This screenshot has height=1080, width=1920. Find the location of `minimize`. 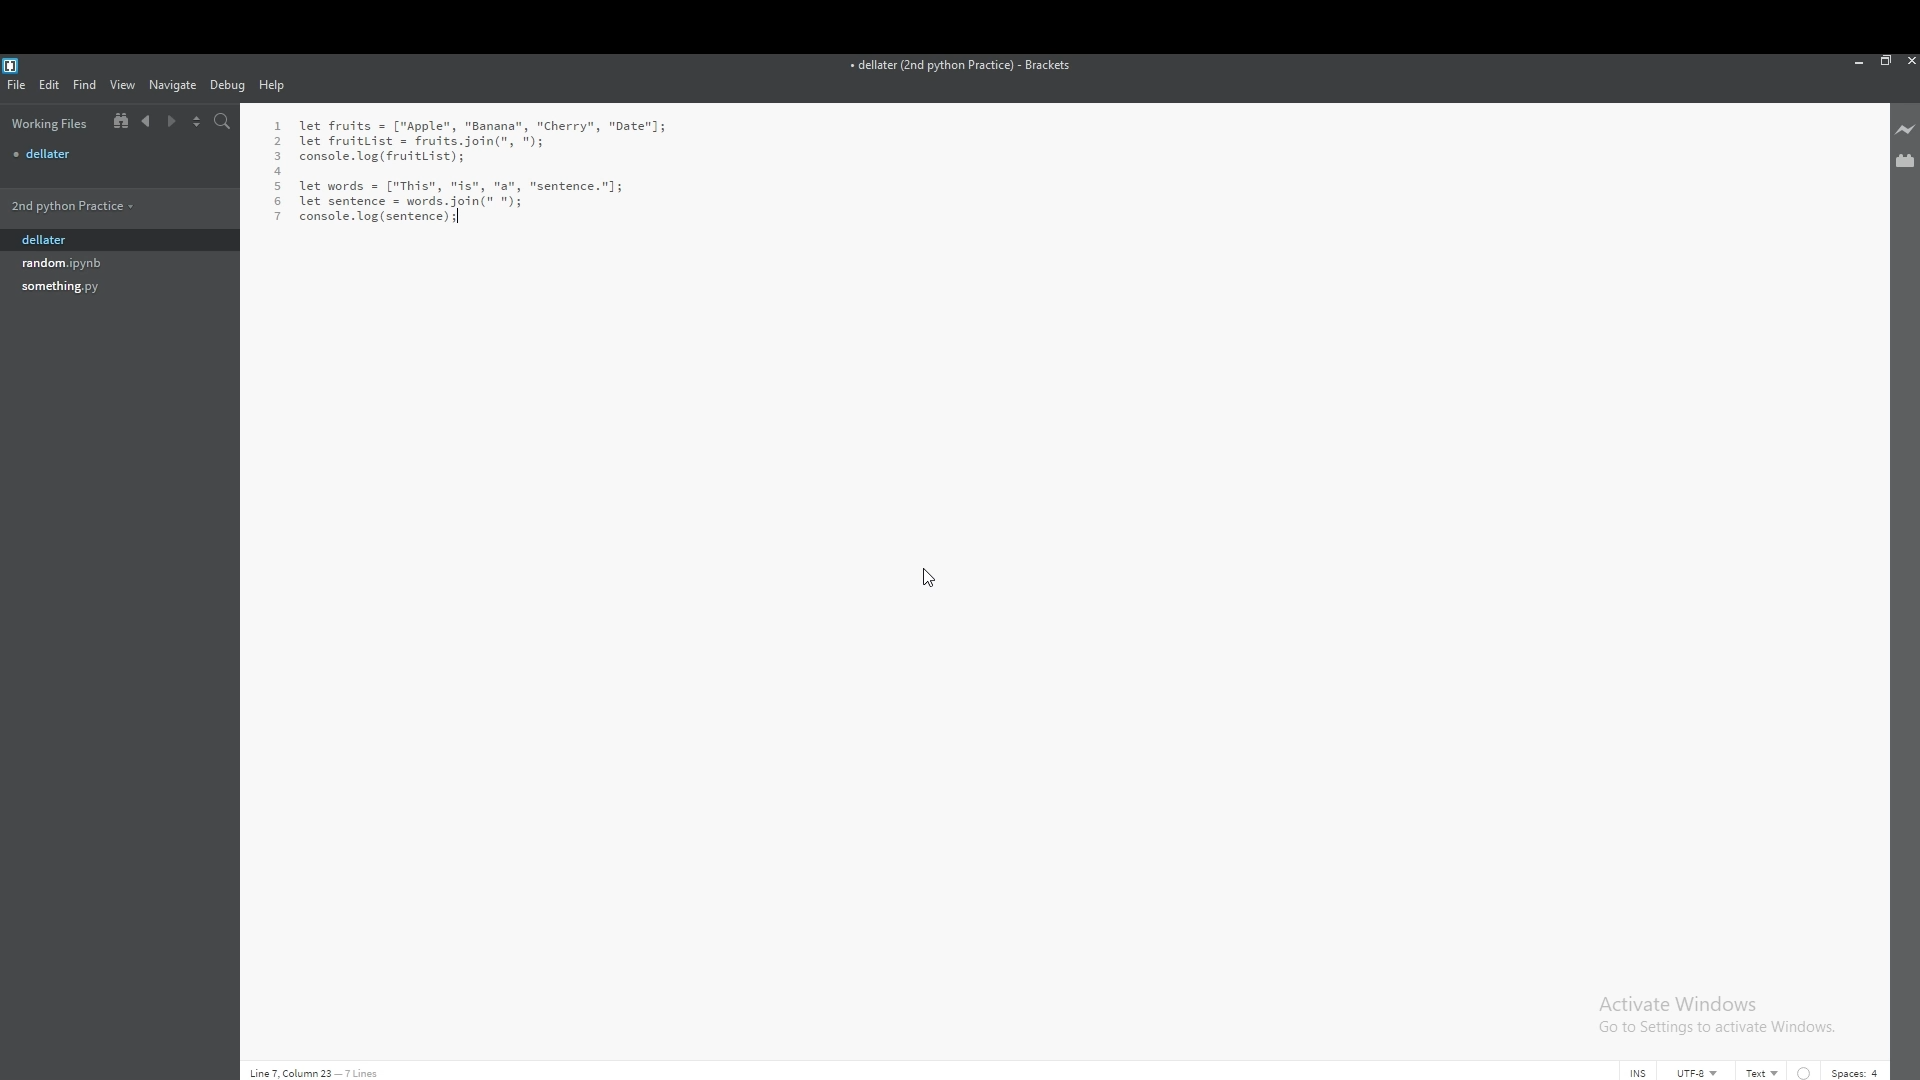

minimize is located at coordinates (1860, 61).